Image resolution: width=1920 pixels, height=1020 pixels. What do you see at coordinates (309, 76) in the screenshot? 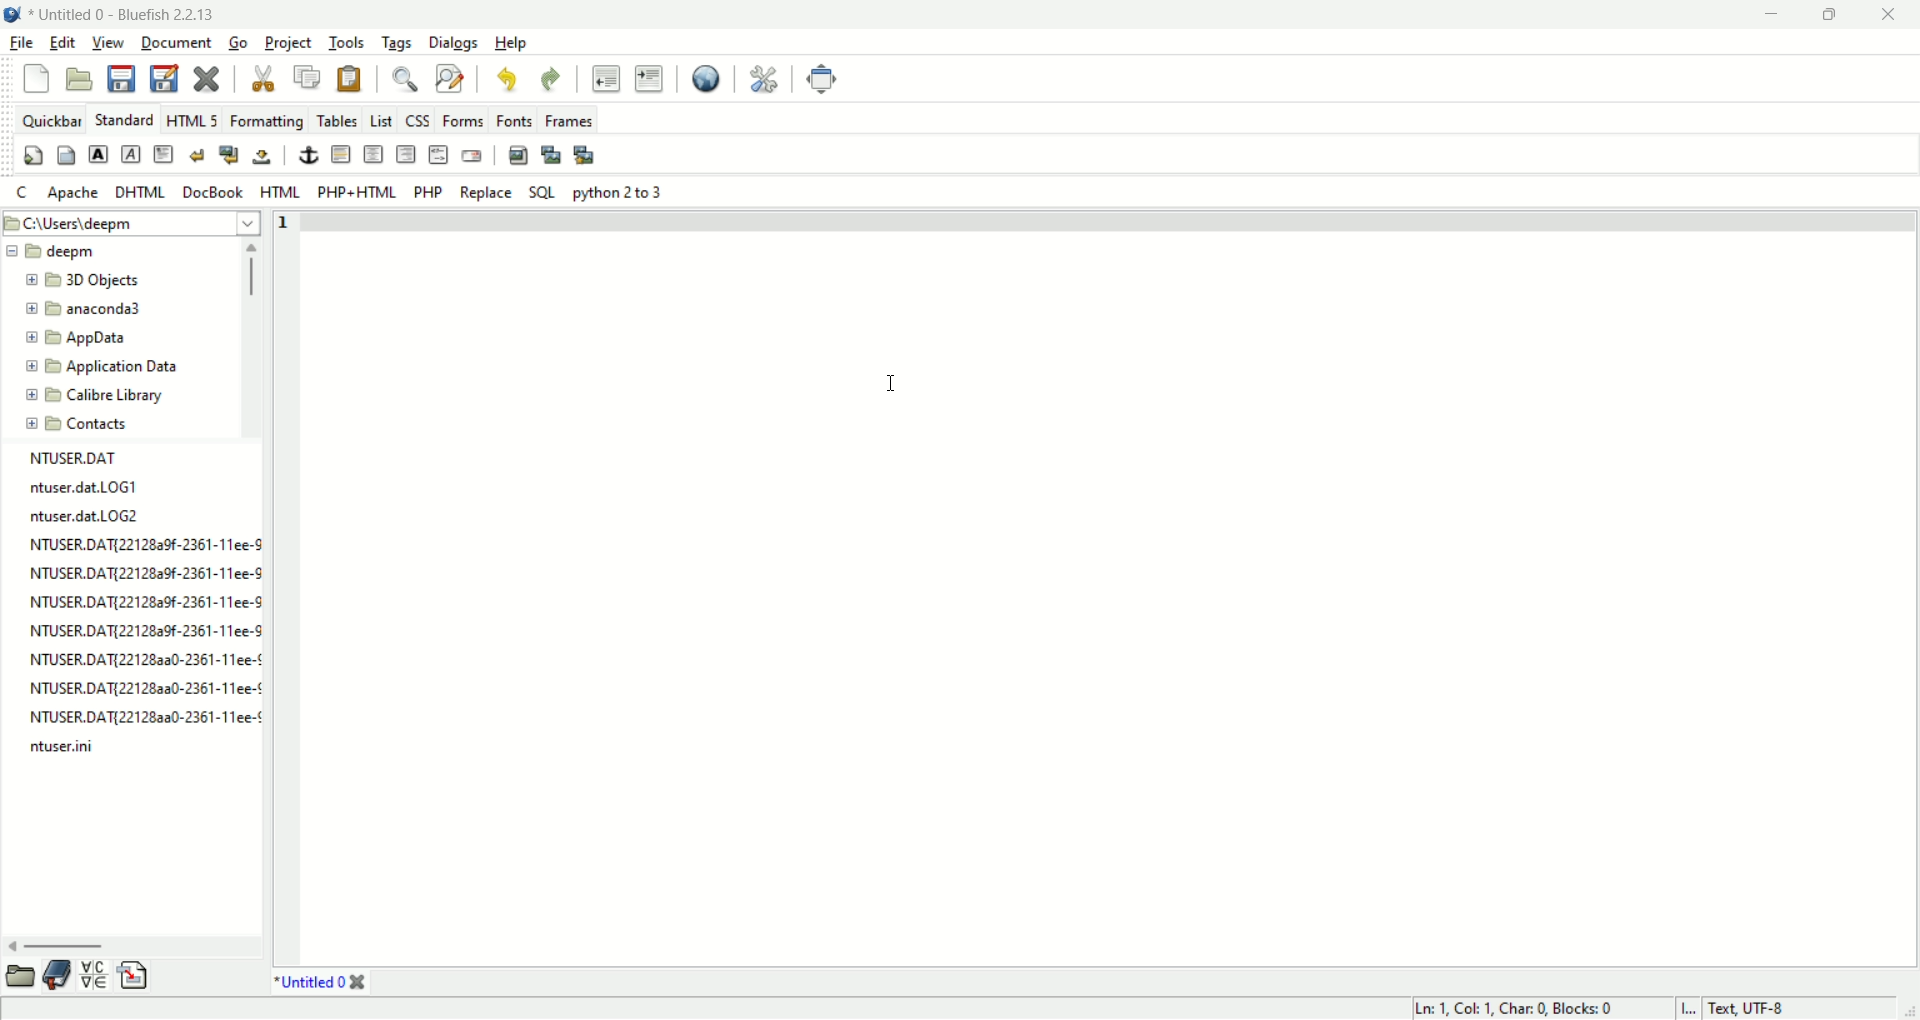
I see `copy` at bounding box center [309, 76].